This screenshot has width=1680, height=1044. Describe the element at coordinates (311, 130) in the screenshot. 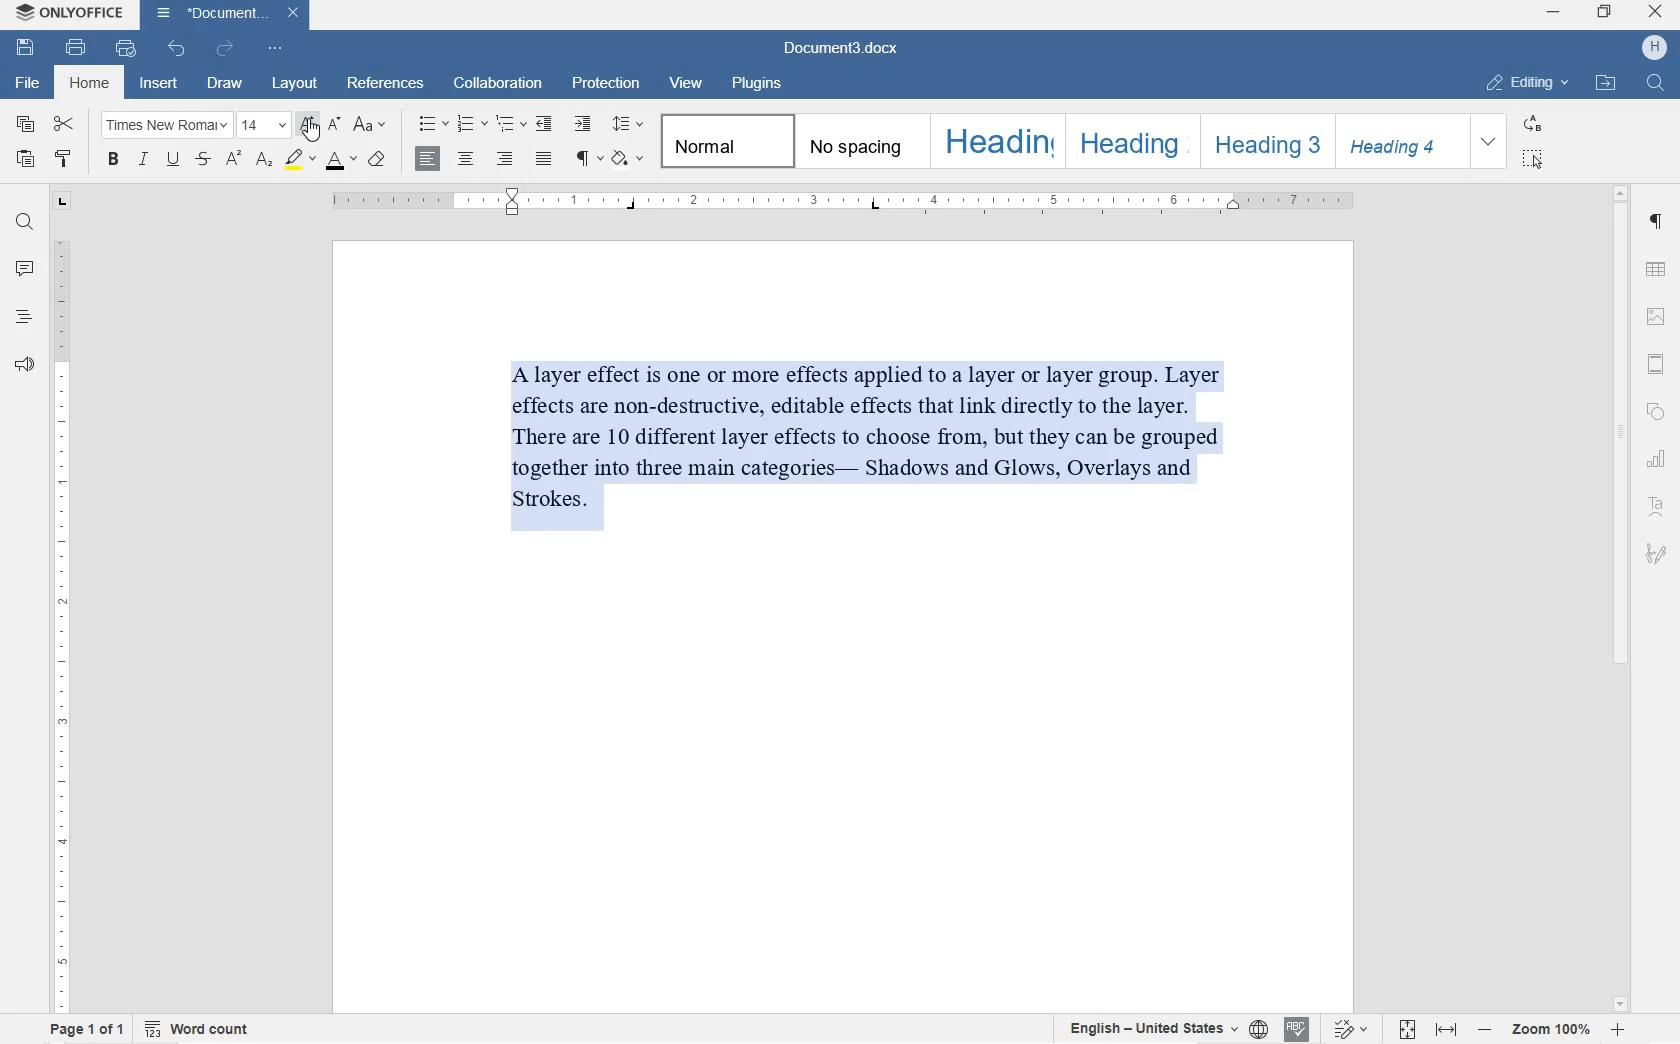

I see `CURSOR` at that location.